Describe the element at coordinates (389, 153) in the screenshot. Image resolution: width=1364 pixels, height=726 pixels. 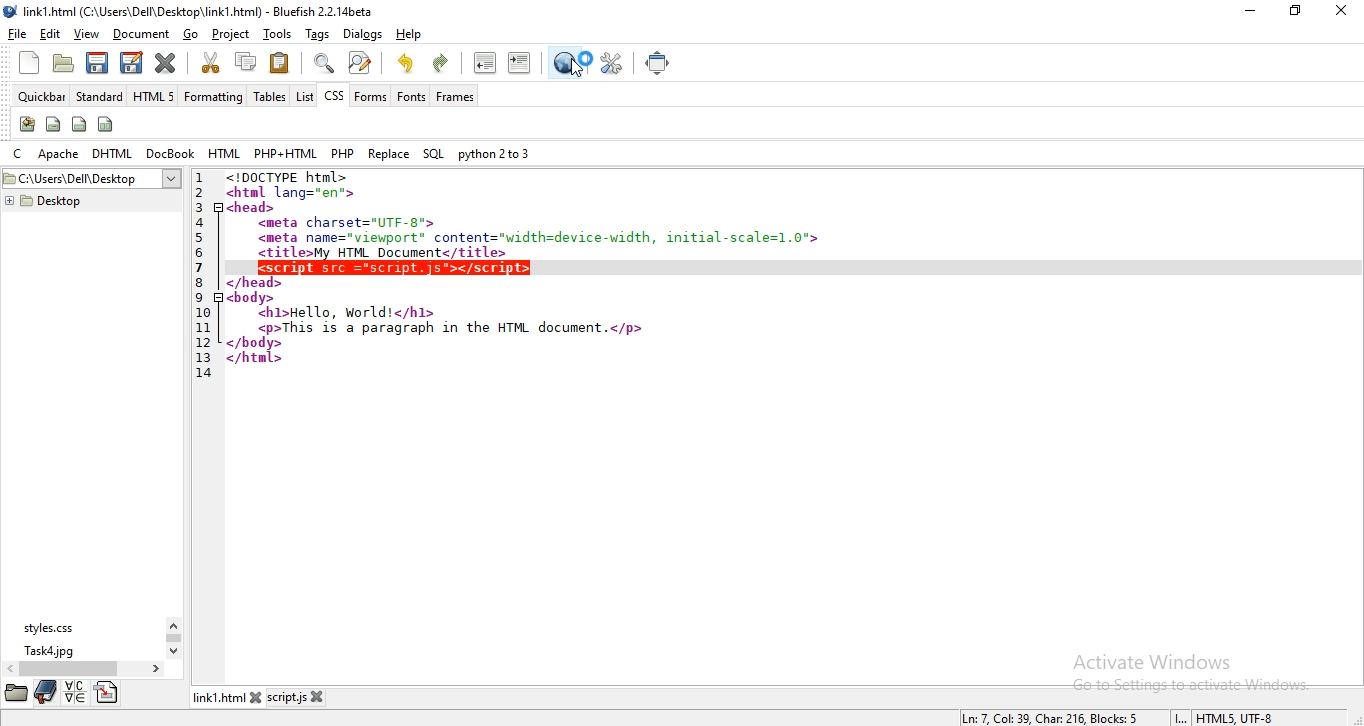
I see `replace` at that location.